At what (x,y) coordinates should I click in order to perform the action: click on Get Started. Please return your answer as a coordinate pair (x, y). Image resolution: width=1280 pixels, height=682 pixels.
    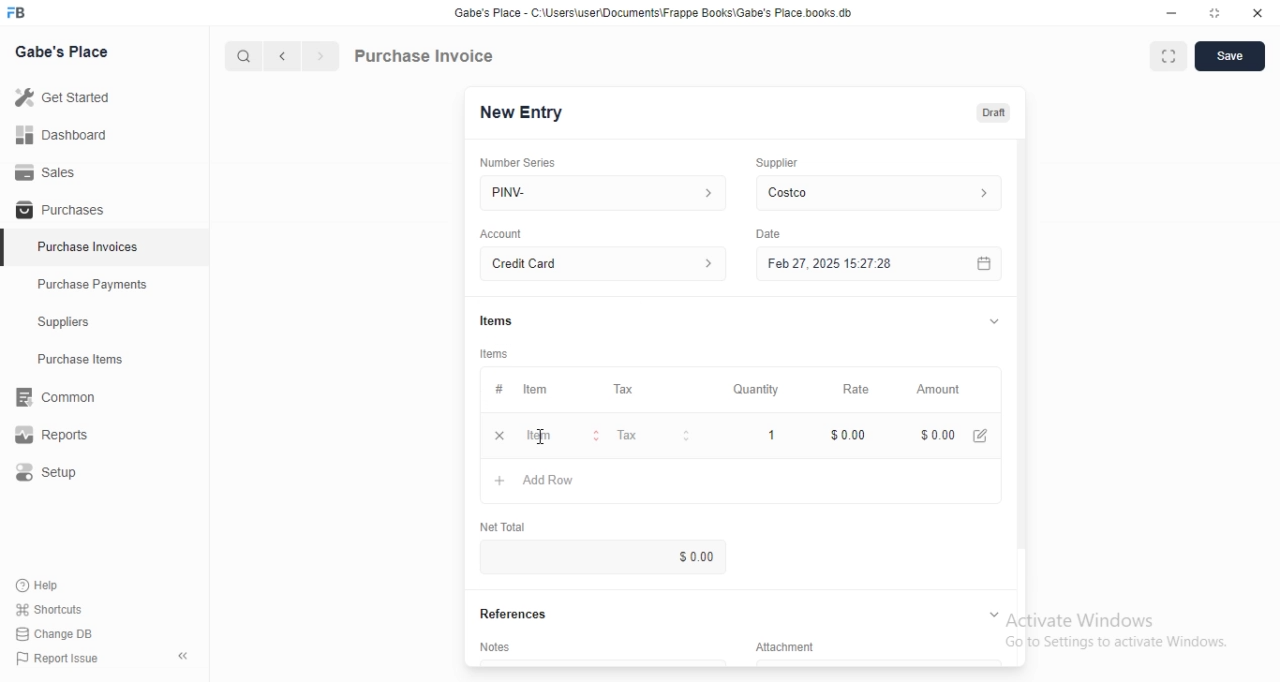
    Looking at the image, I should click on (104, 97).